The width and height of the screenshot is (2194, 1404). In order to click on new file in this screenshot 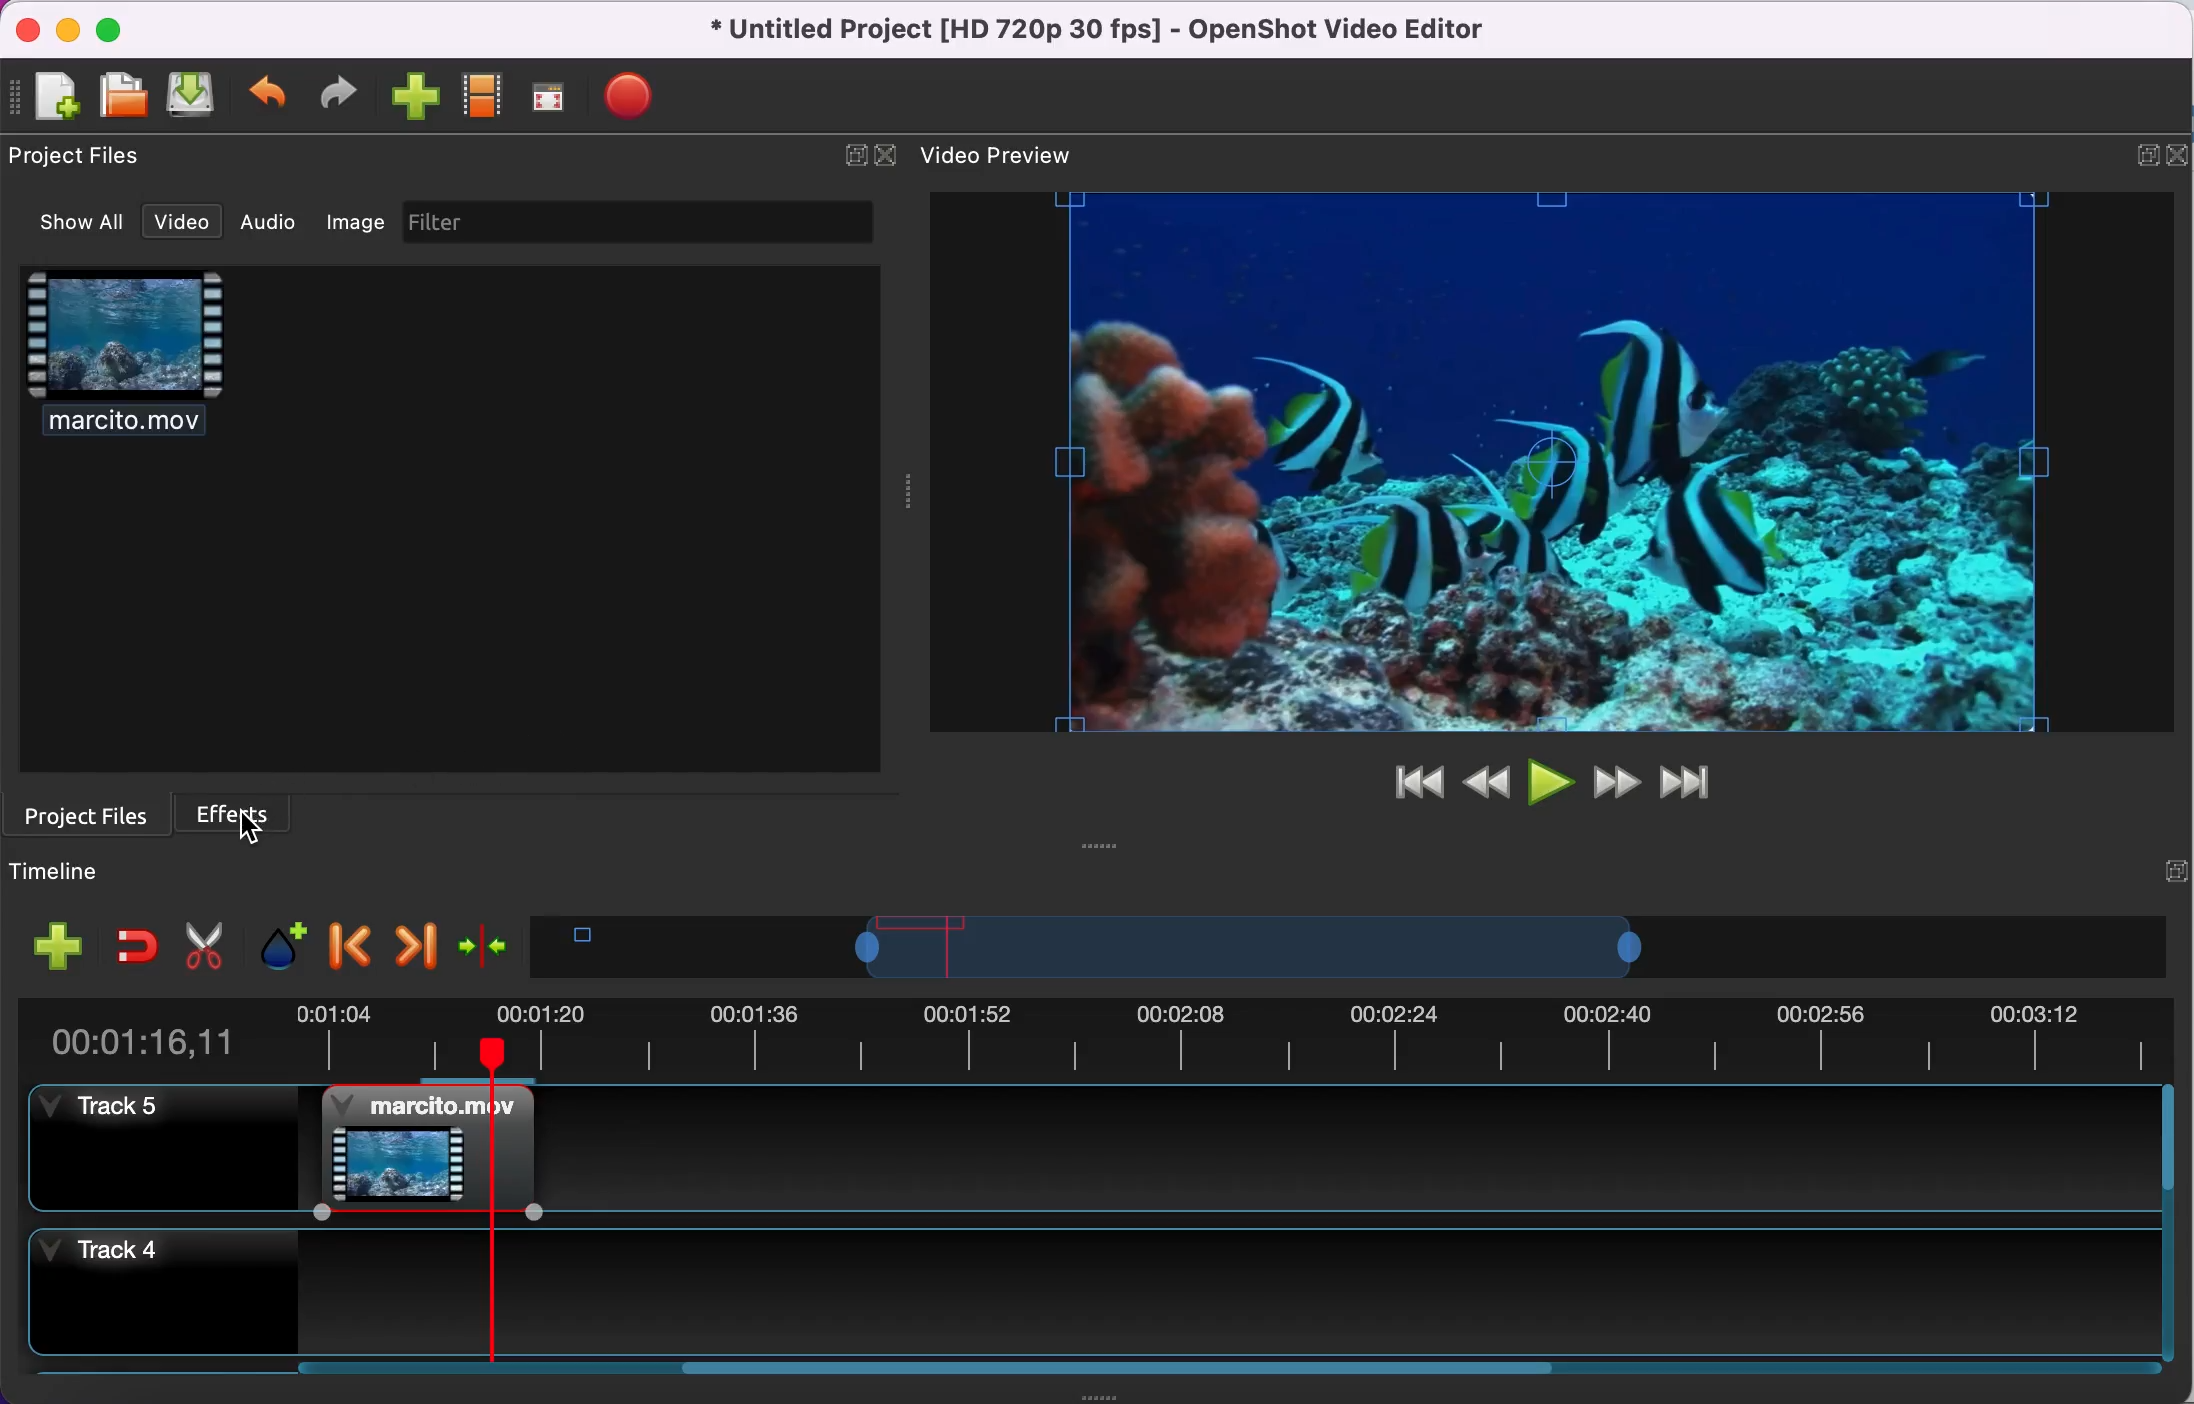, I will do `click(47, 95)`.